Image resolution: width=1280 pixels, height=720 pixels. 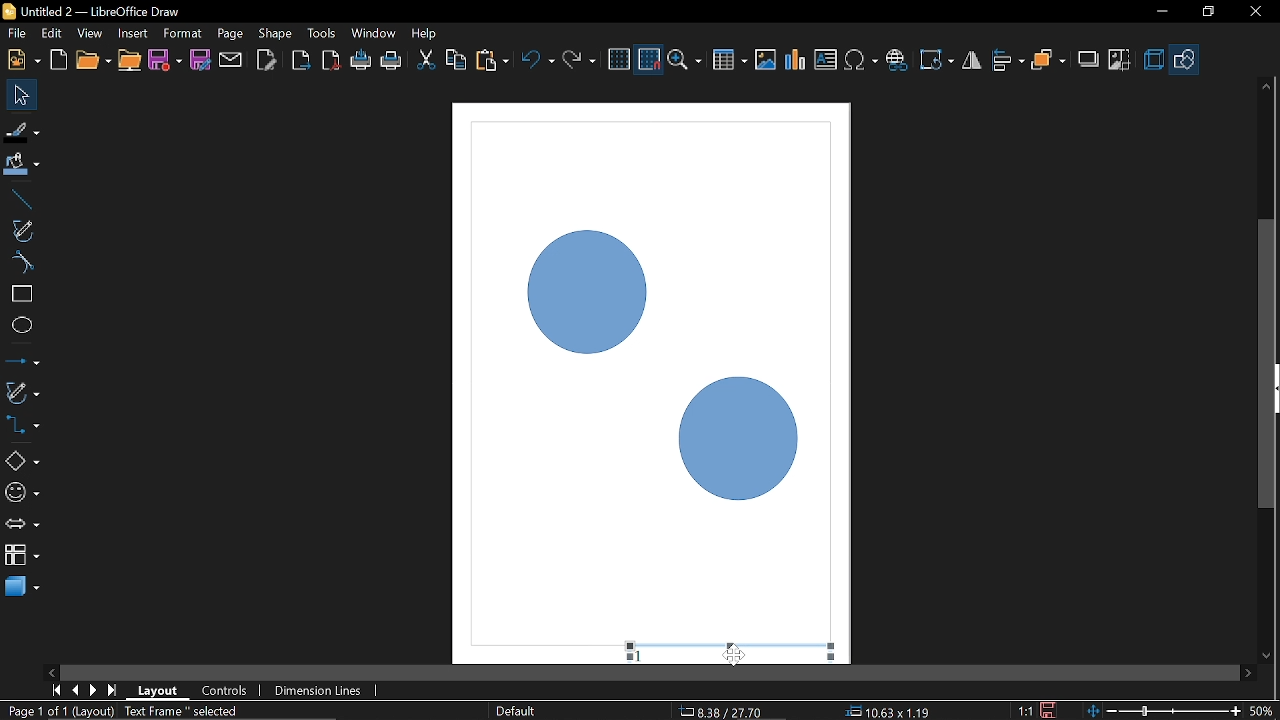 I want to click on Zoom, so click(x=687, y=61).